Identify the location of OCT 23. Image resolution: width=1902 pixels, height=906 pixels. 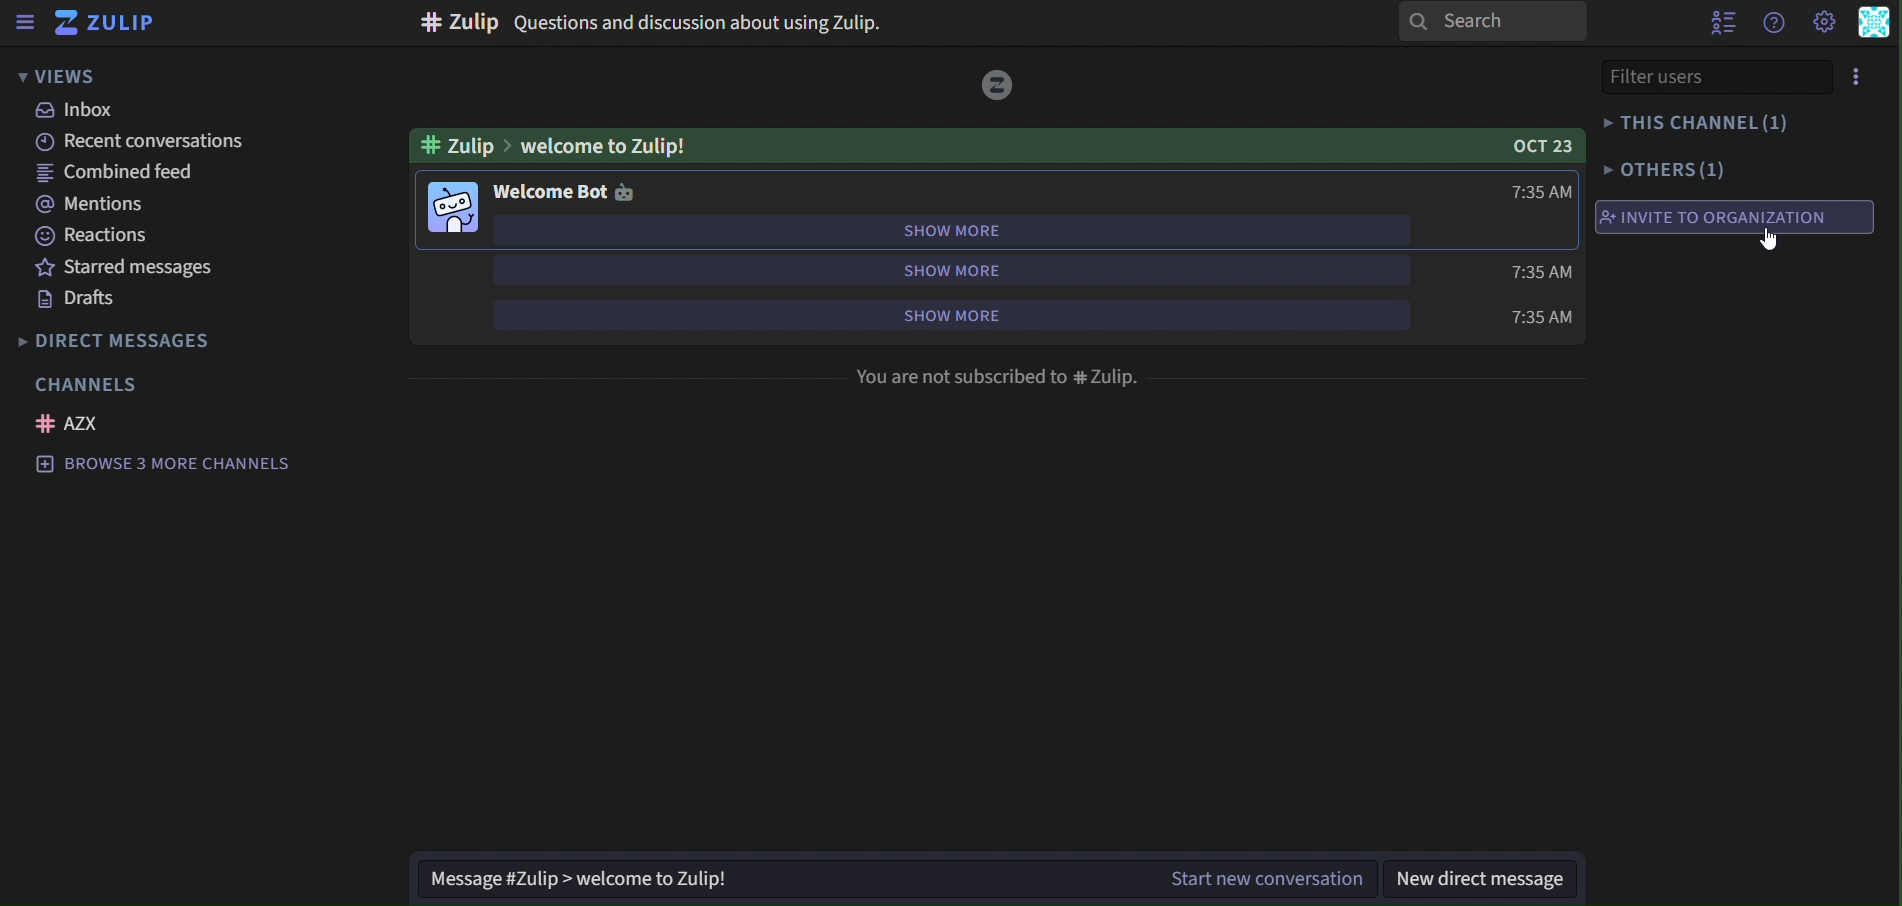
(1540, 146).